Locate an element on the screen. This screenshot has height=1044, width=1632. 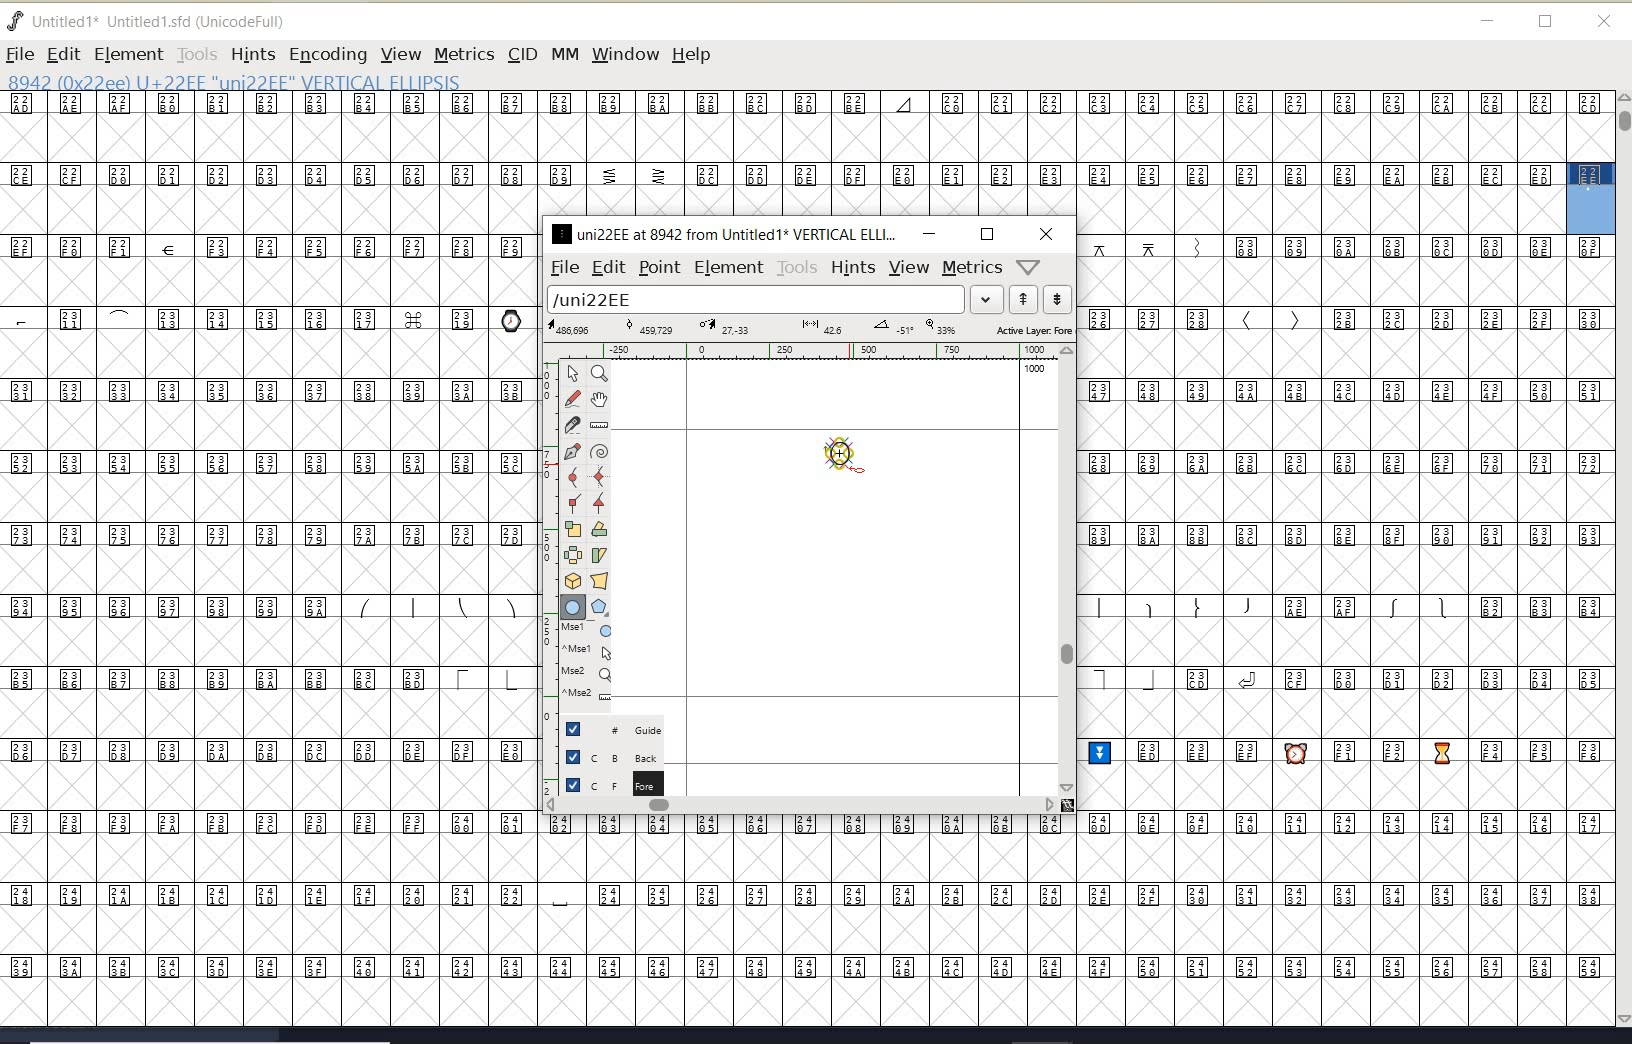
ELEMENT is located at coordinates (128, 54).